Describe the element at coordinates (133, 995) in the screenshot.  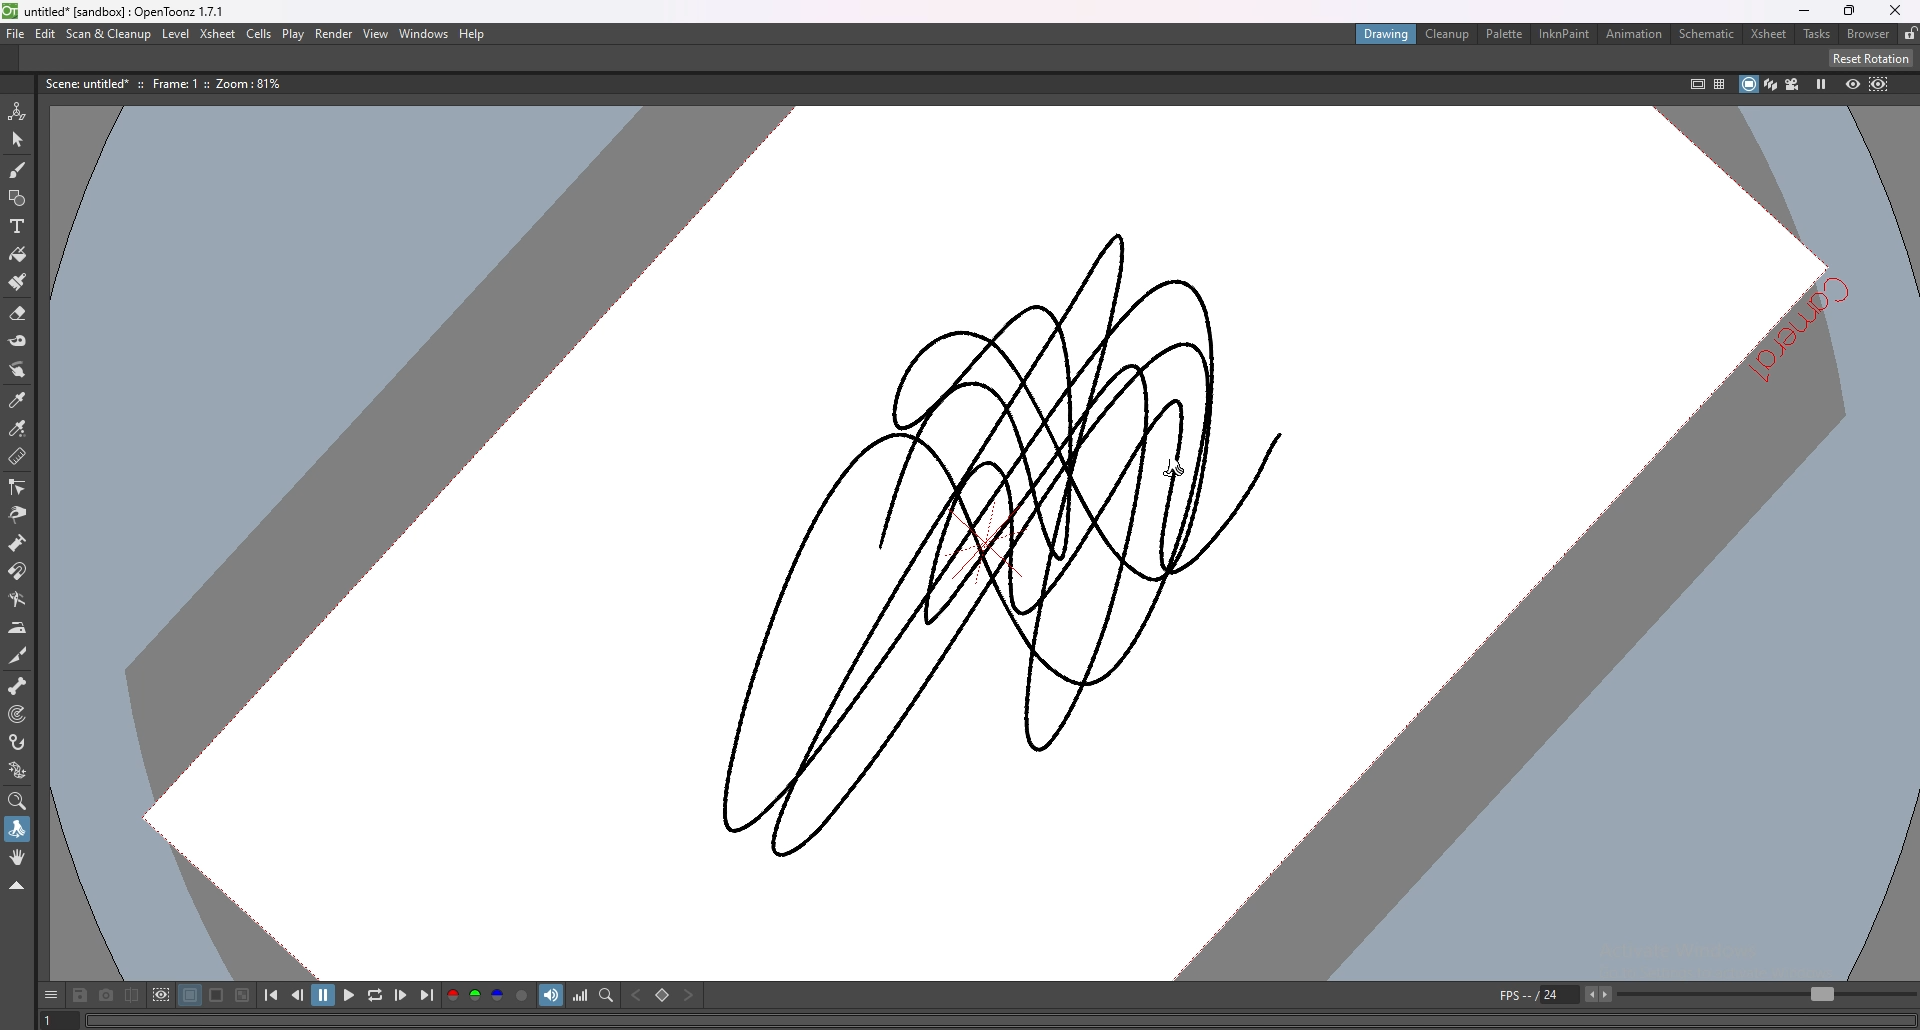
I see `compare to snapshot` at that location.